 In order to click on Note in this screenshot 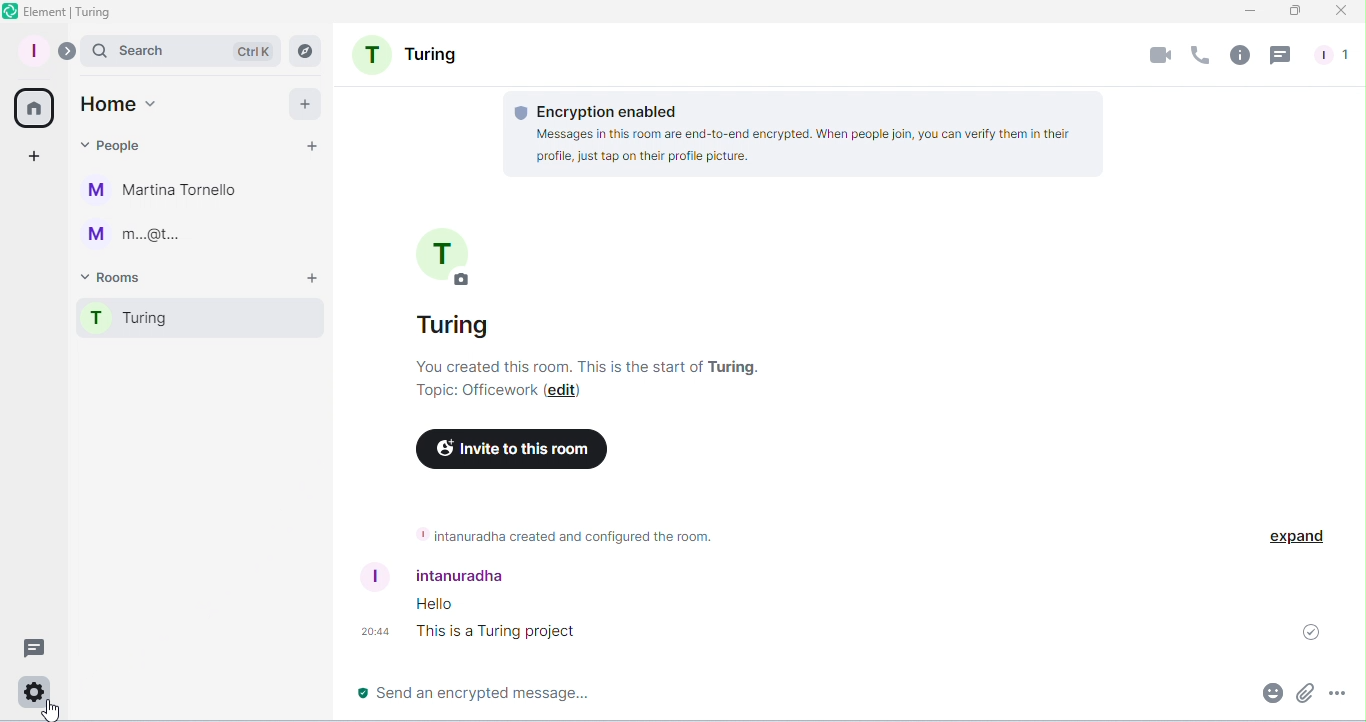, I will do `click(556, 534)`.